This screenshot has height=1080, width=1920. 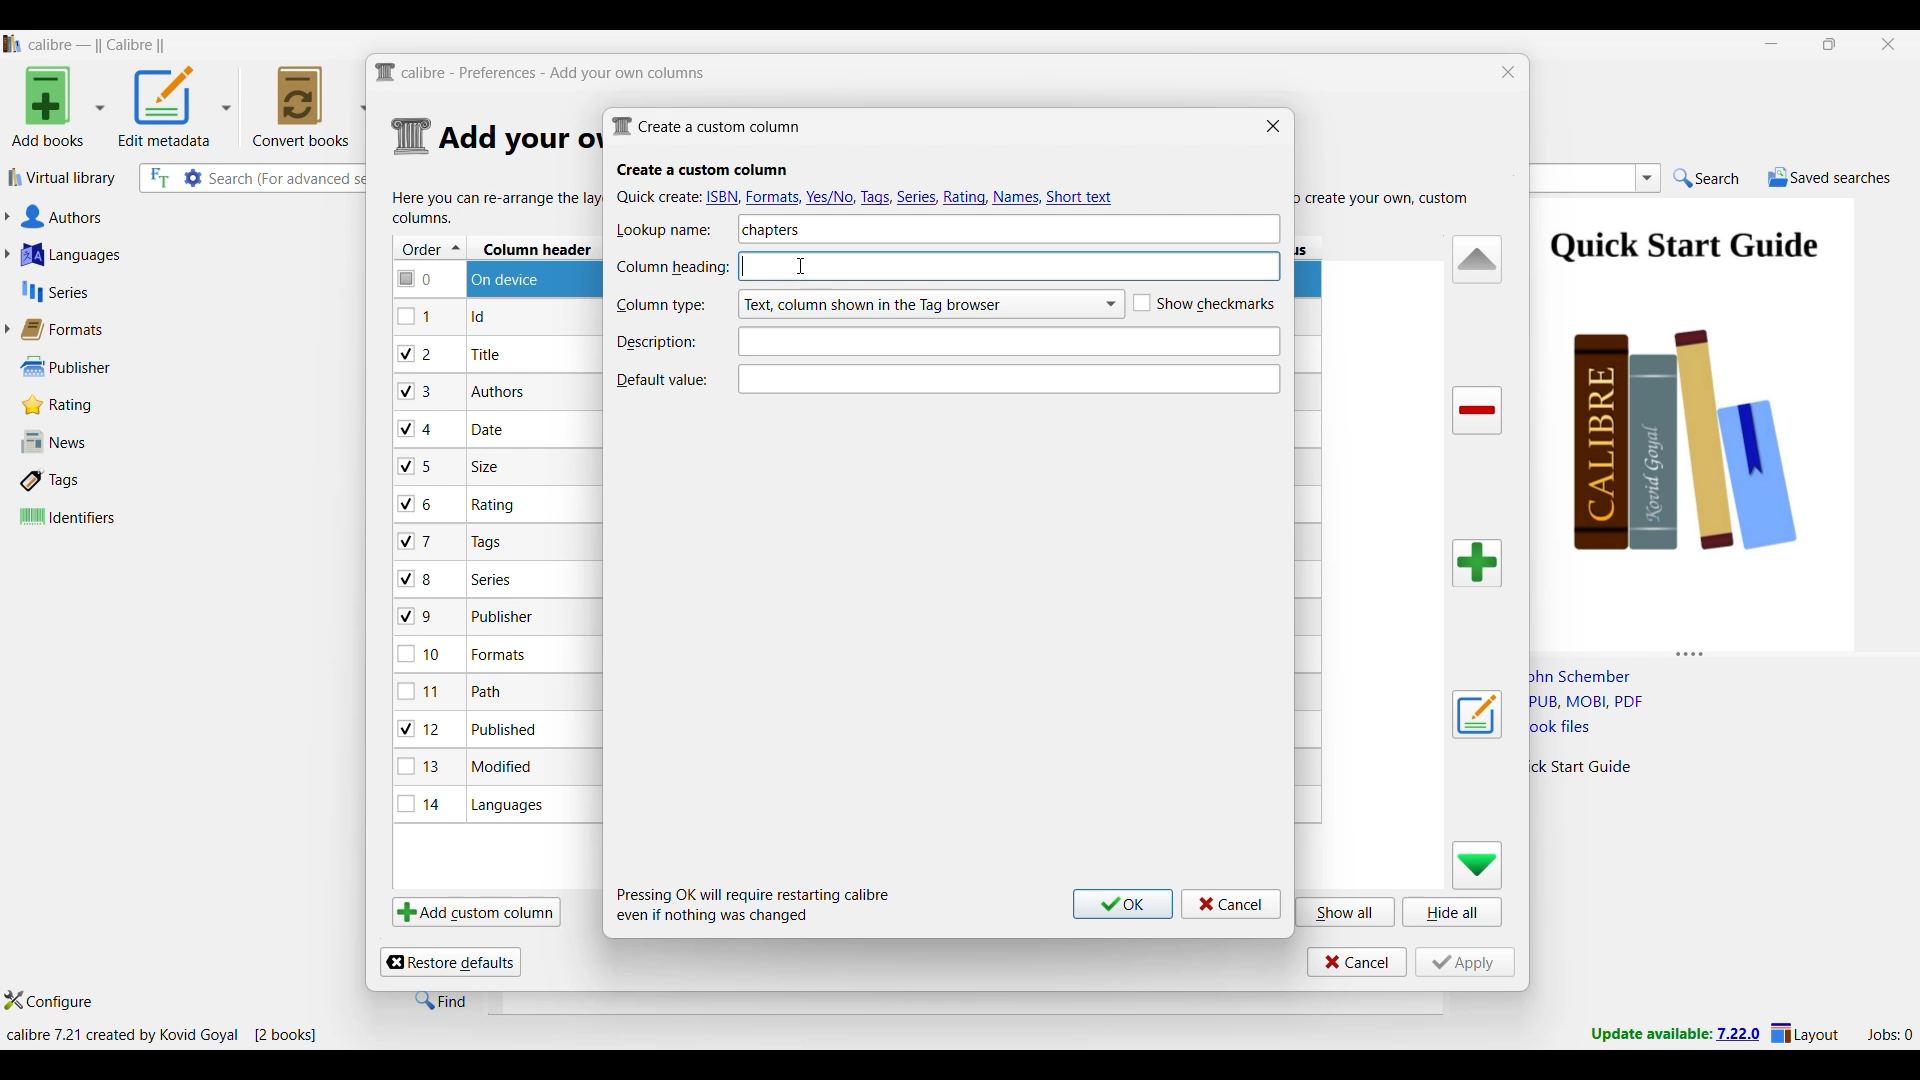 What do you see at coordinates (423, 656) in the screenshot?
I see `checkbox - 10` at bounding box center [423, 656].